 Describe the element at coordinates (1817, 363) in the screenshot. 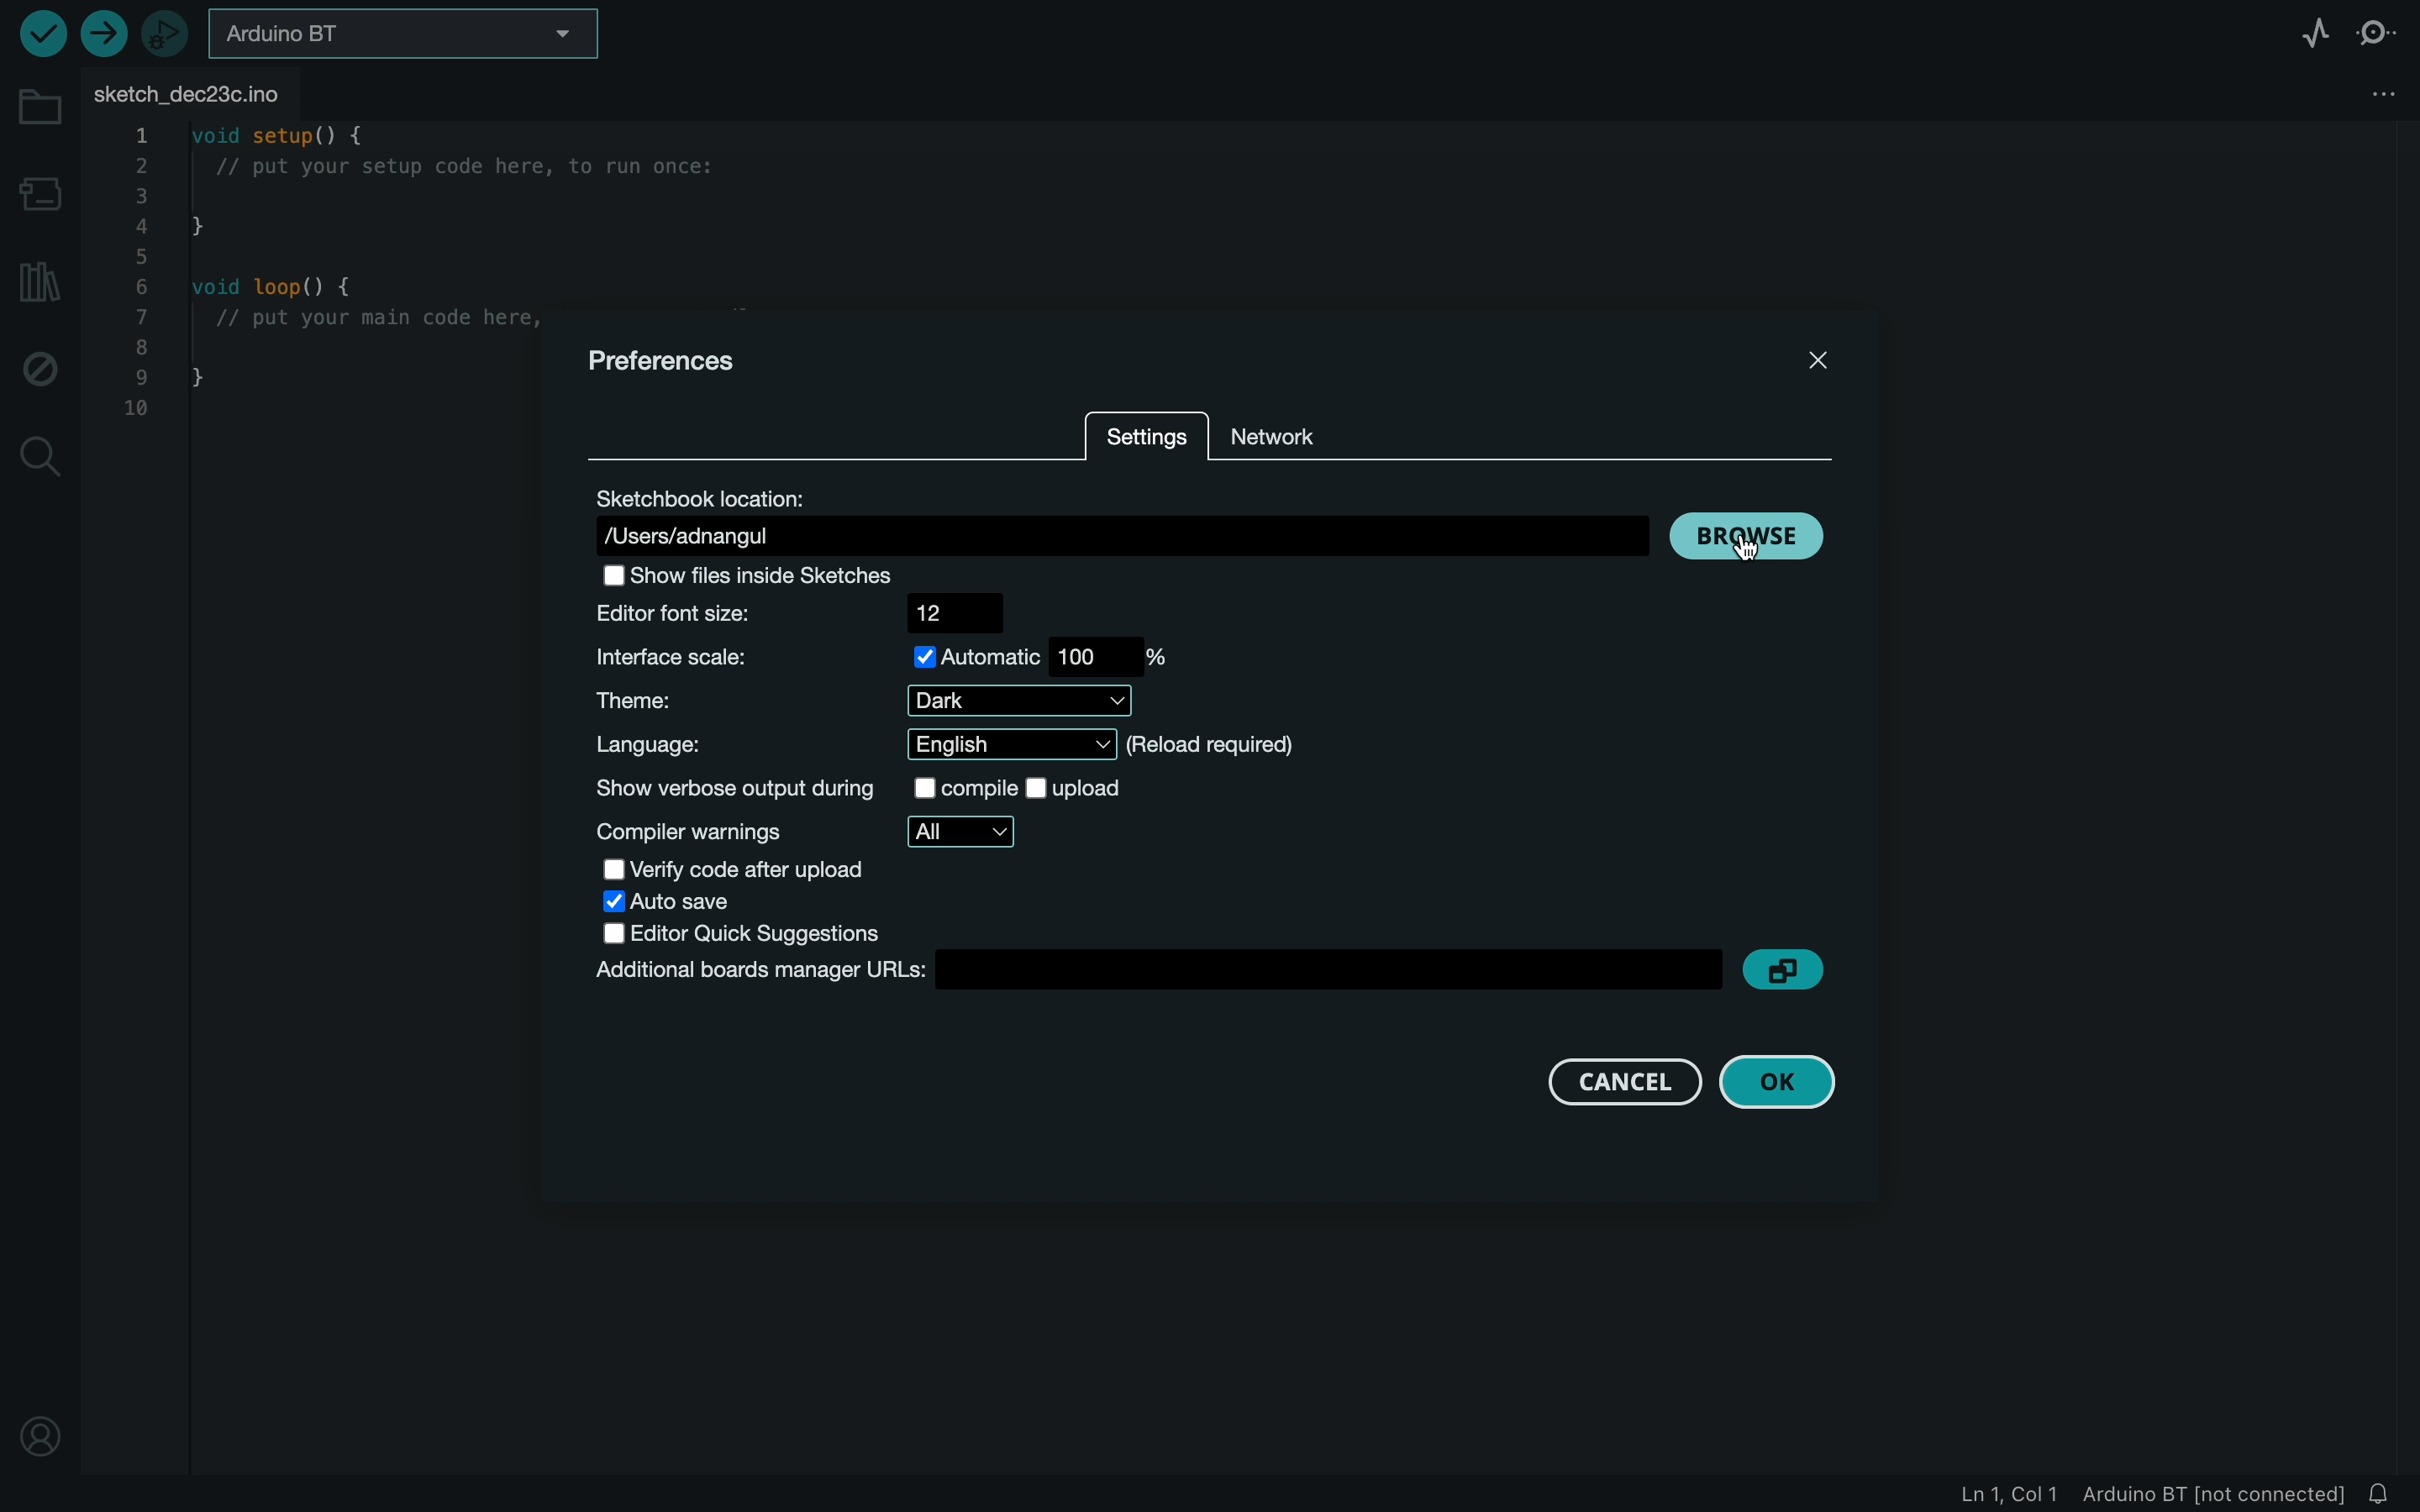

I see `close` at that location.